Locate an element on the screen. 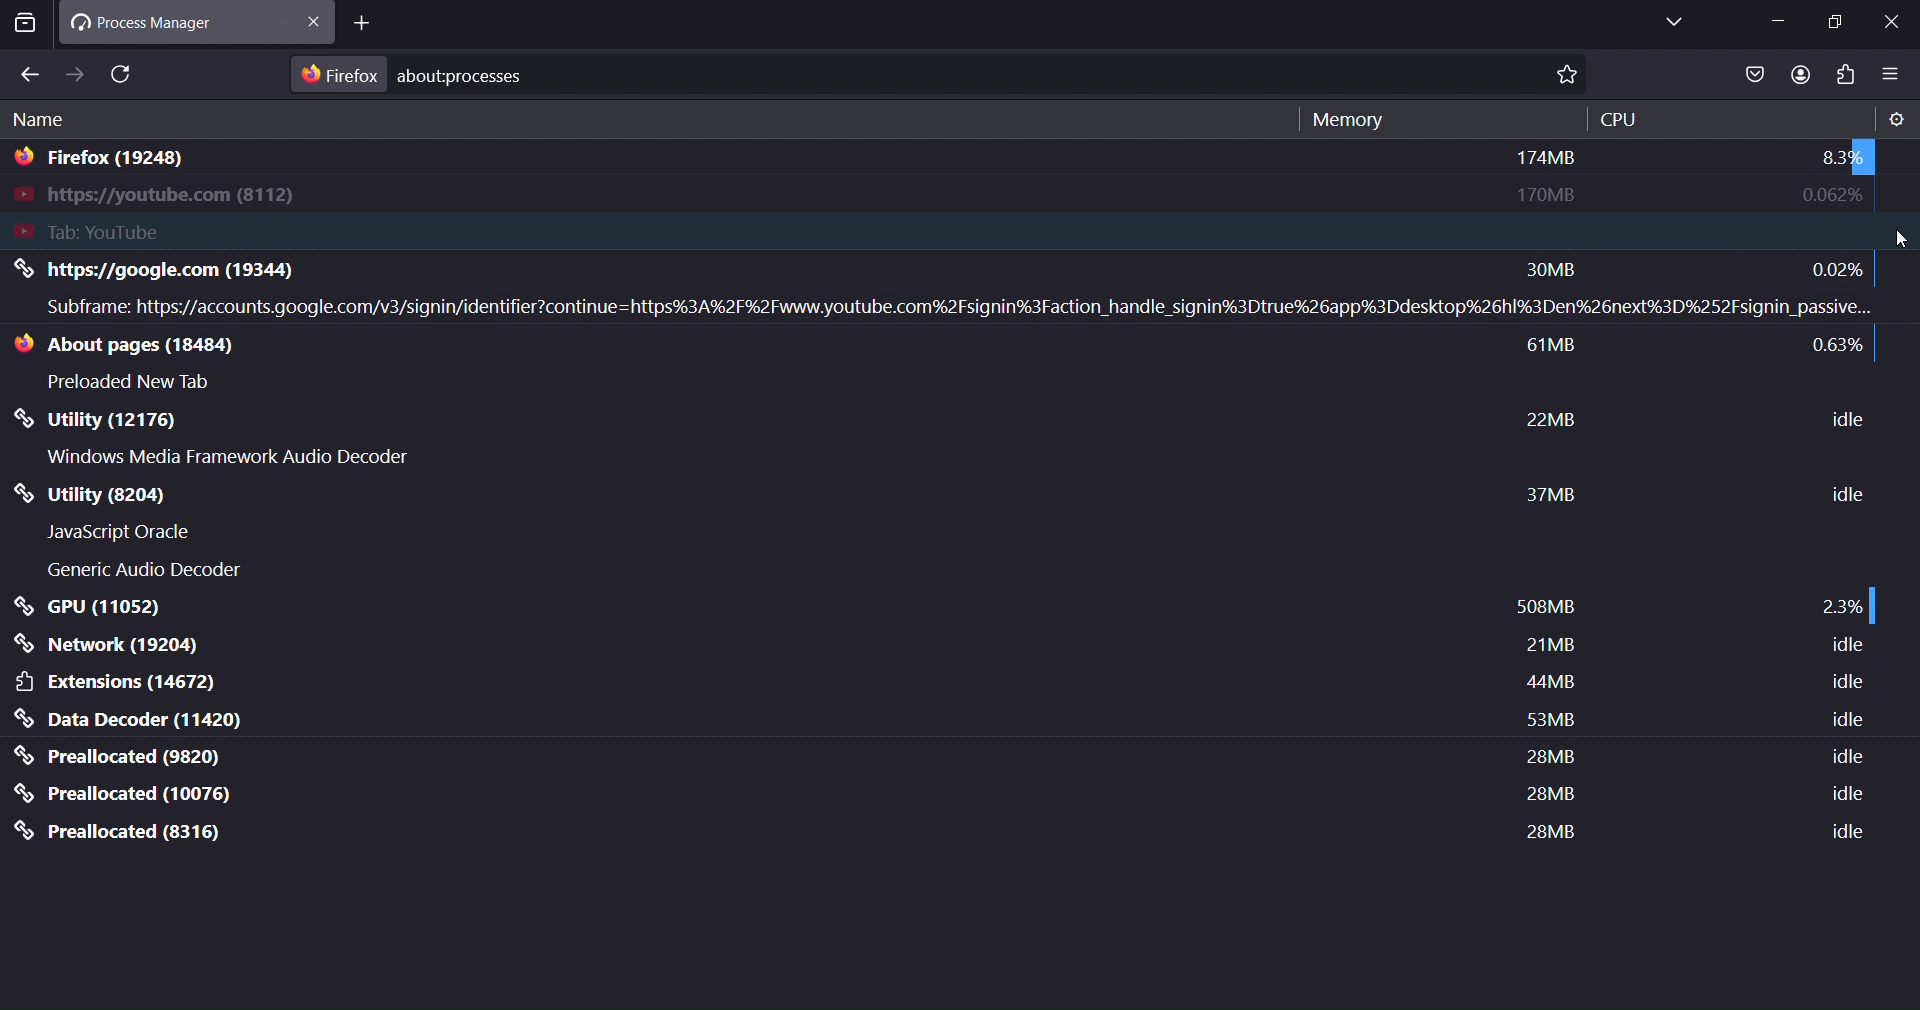 The width and height of the screenshot is (1920, 1010). 53 mb is located at coordinates (1546, 720).